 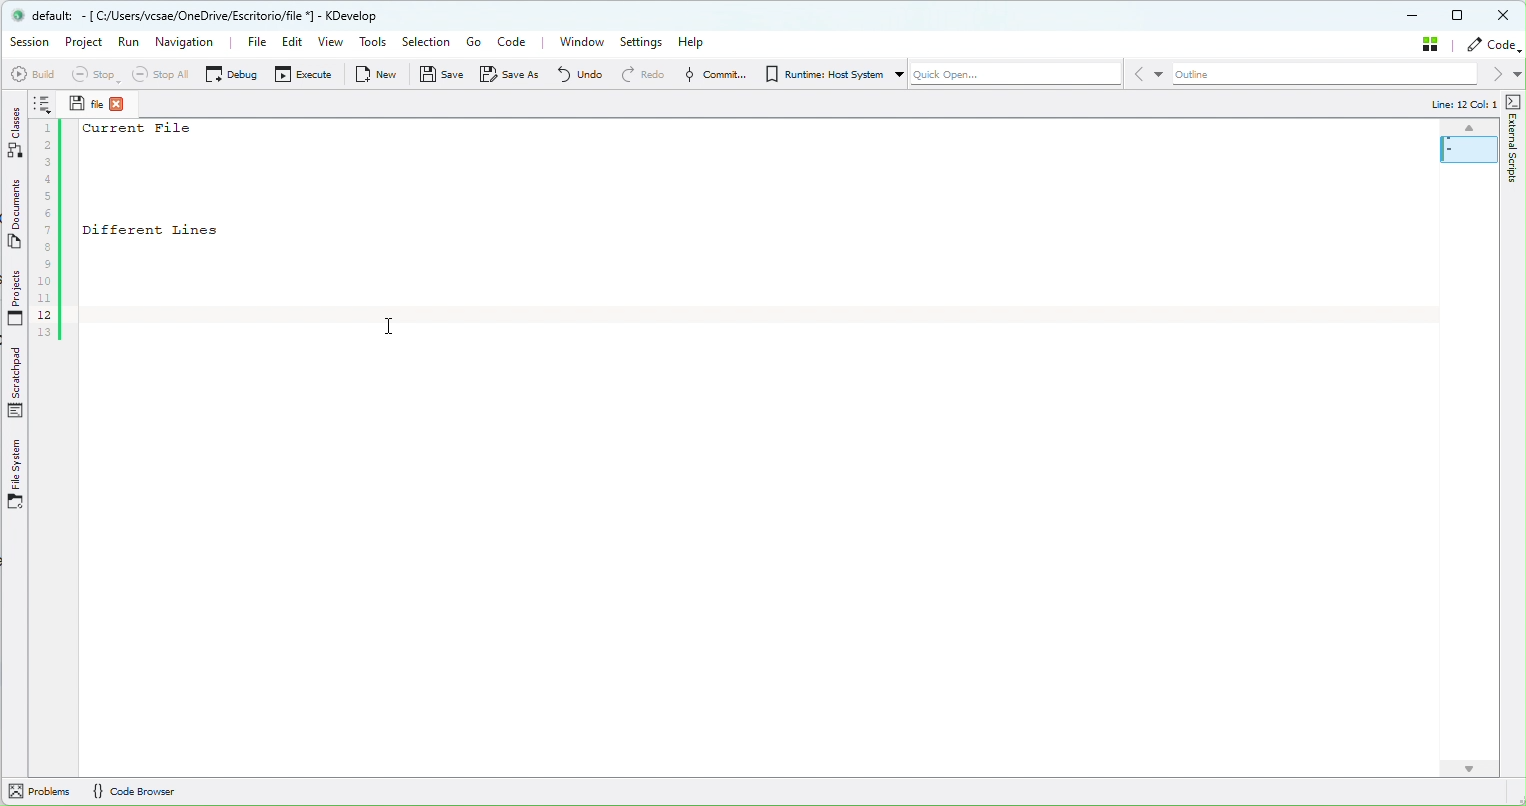 What do you see at coordinates (254, 42) in the screenshot?
I see `File` at bounding box center [254, 42].